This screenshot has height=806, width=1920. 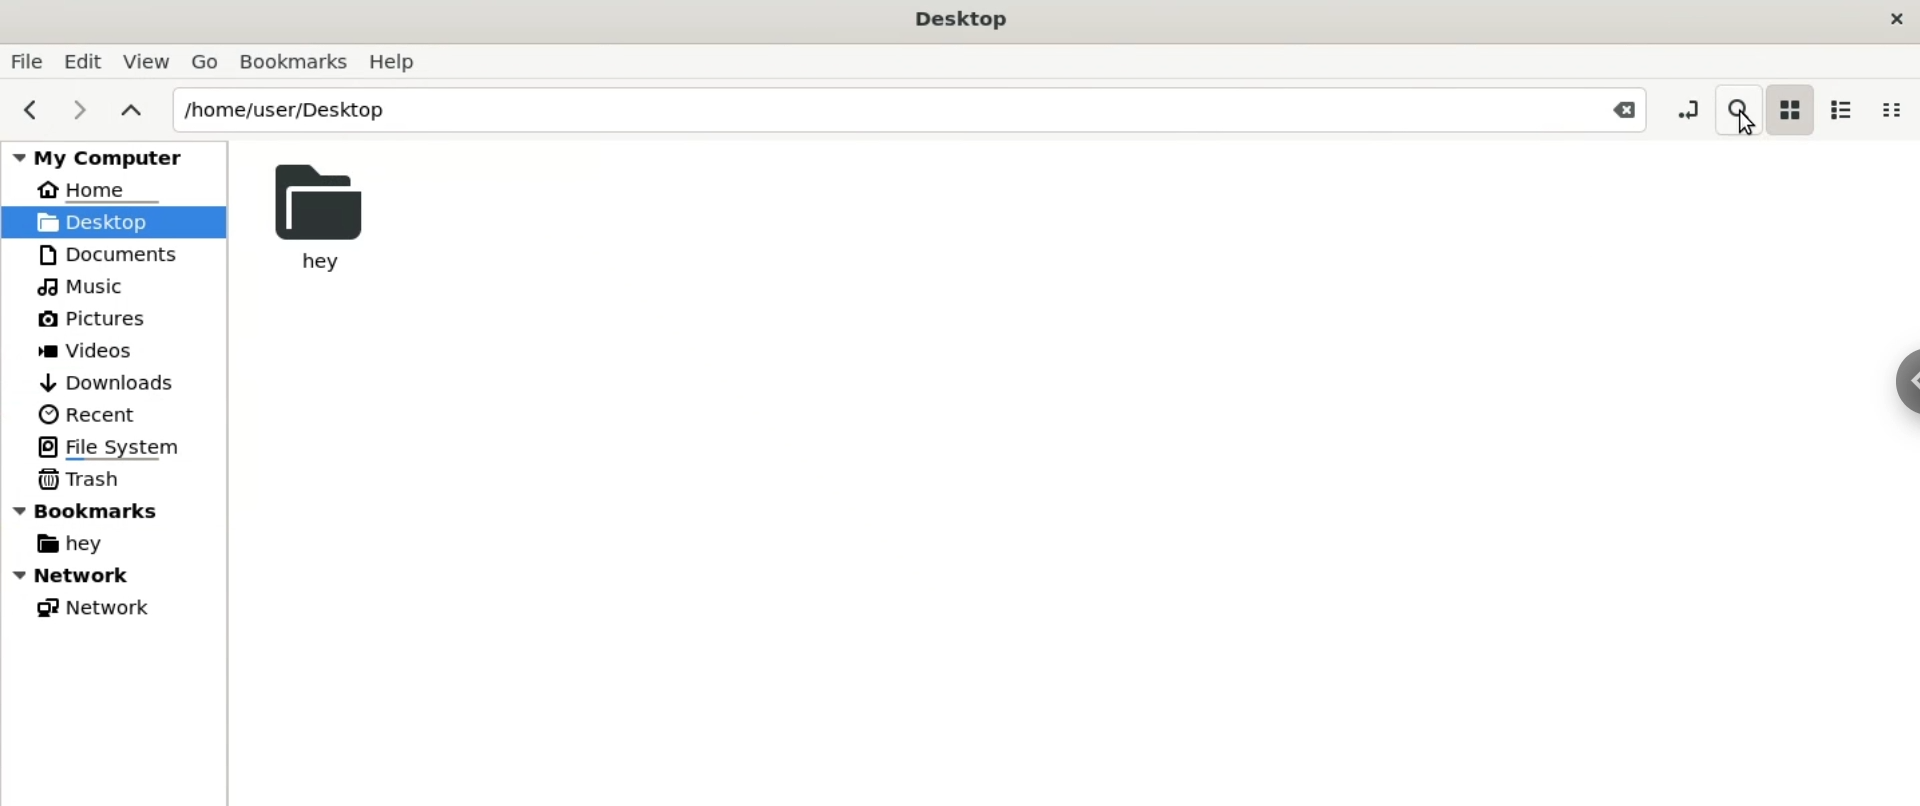 I want to click on Network, so click(x=114, y=575).